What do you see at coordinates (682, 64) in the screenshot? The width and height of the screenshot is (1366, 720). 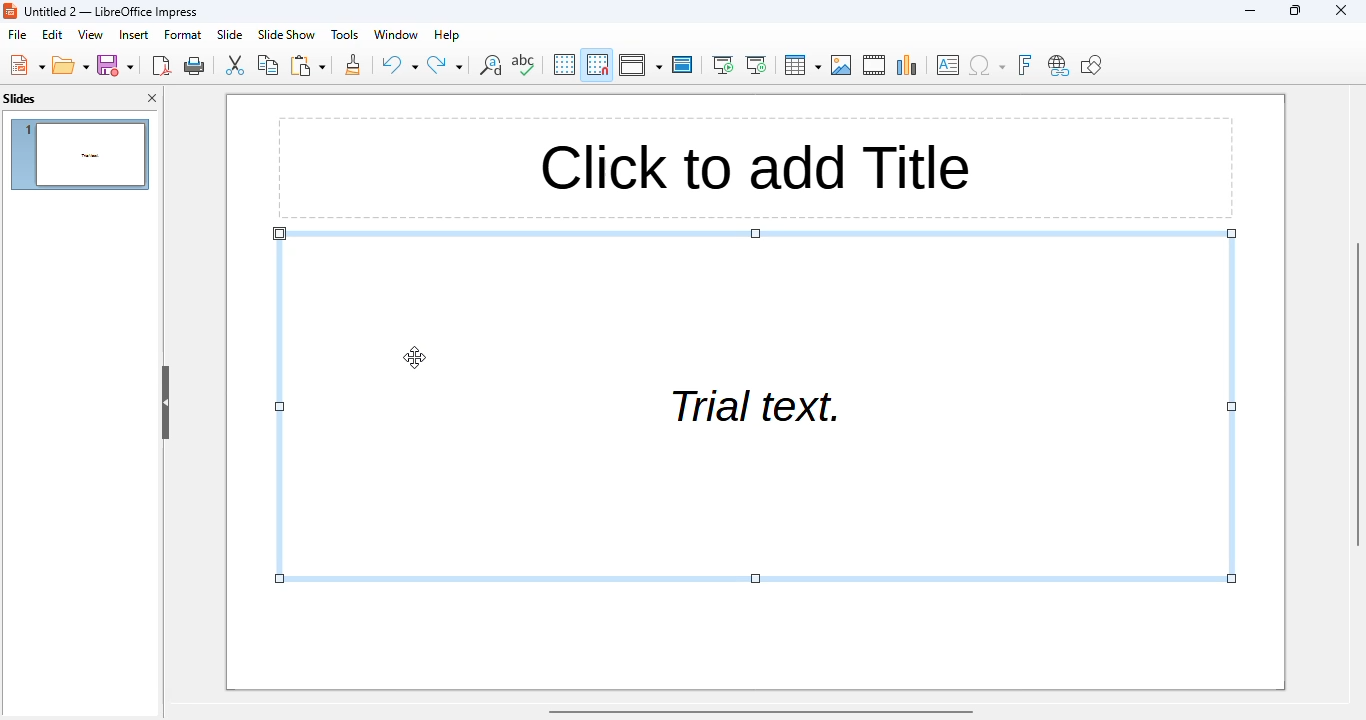 I see `master slide` at bounding box center [682, 64].